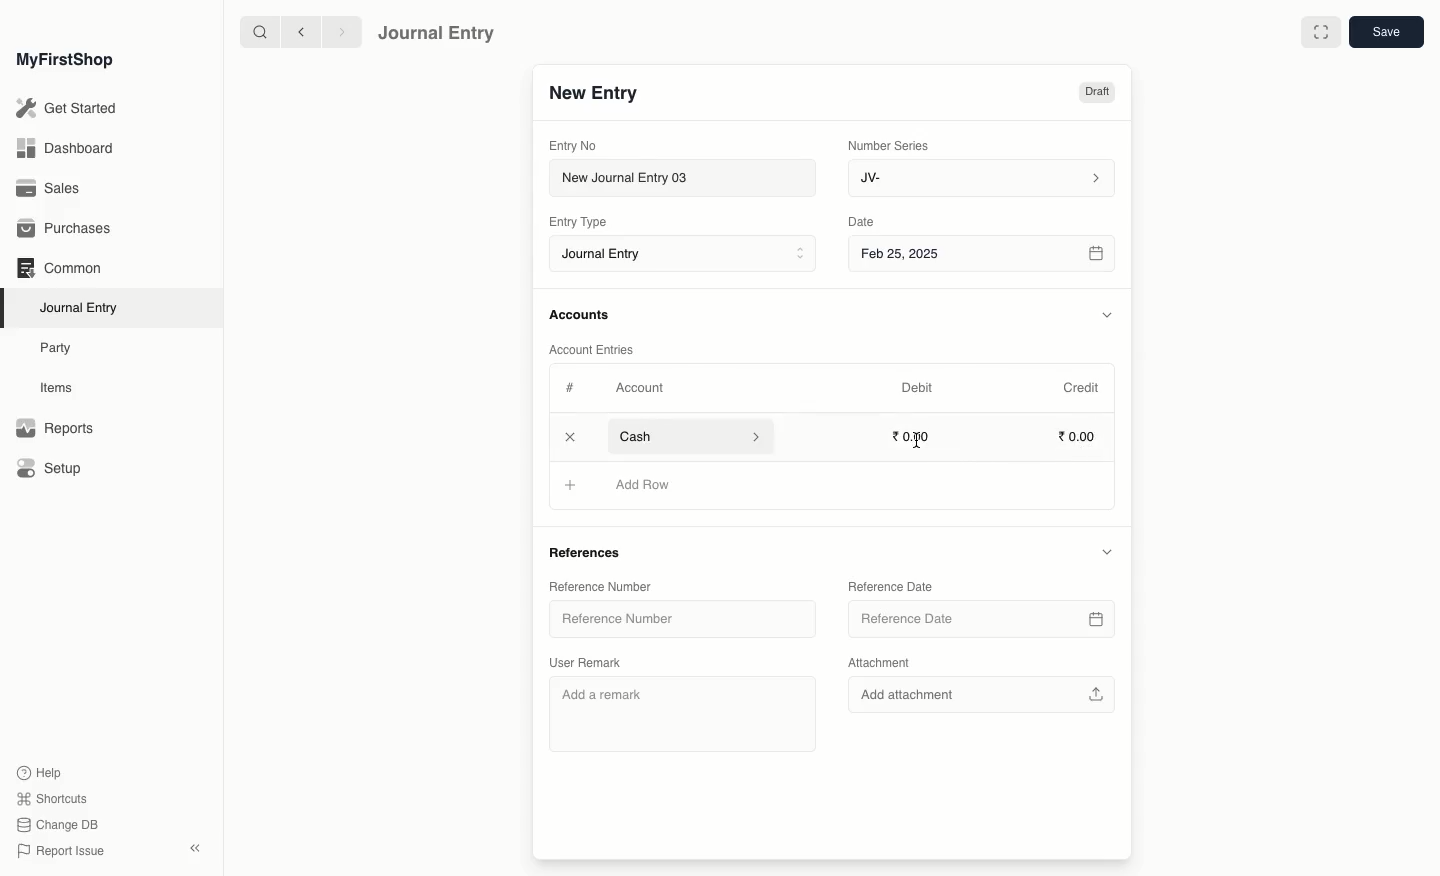  What do you see at coordinates (574, 389) in the screenshot?
I see `Hashtag` at bounding box center [574, 389].